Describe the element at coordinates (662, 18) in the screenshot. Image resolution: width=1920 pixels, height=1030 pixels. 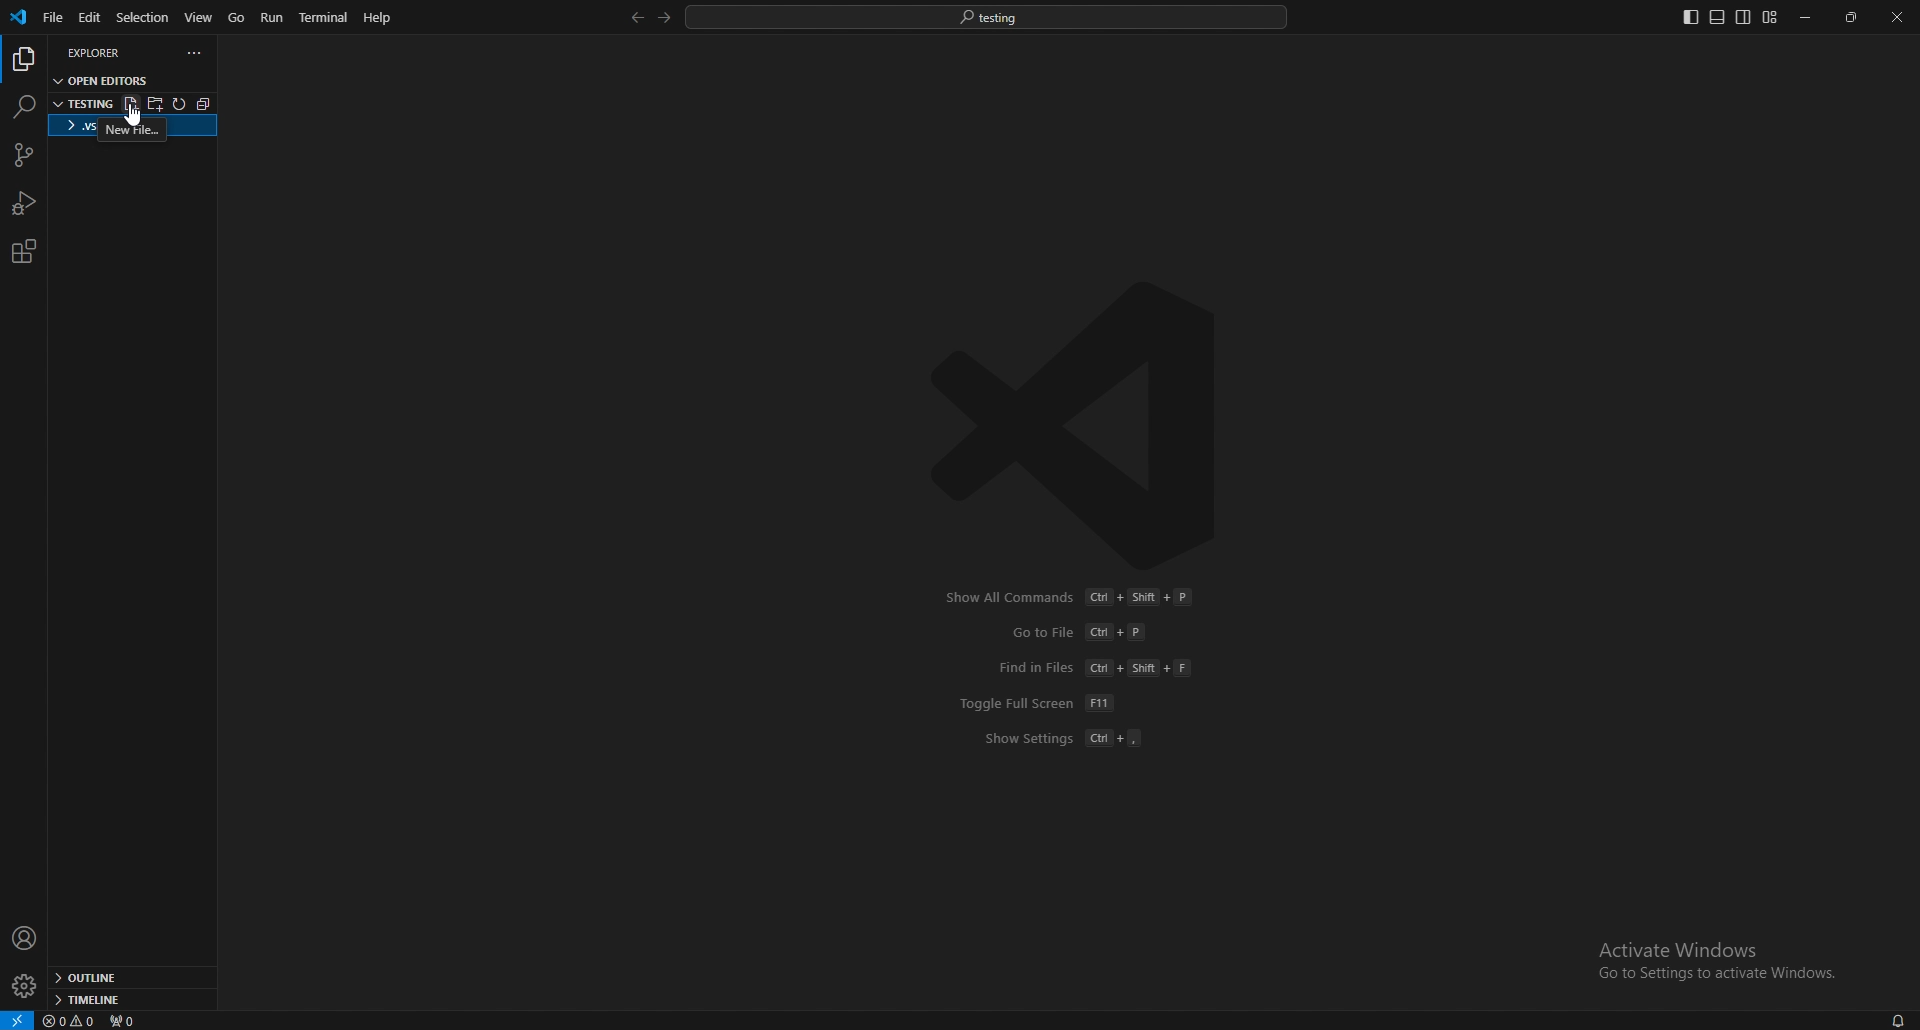
I see `forward` at that location.